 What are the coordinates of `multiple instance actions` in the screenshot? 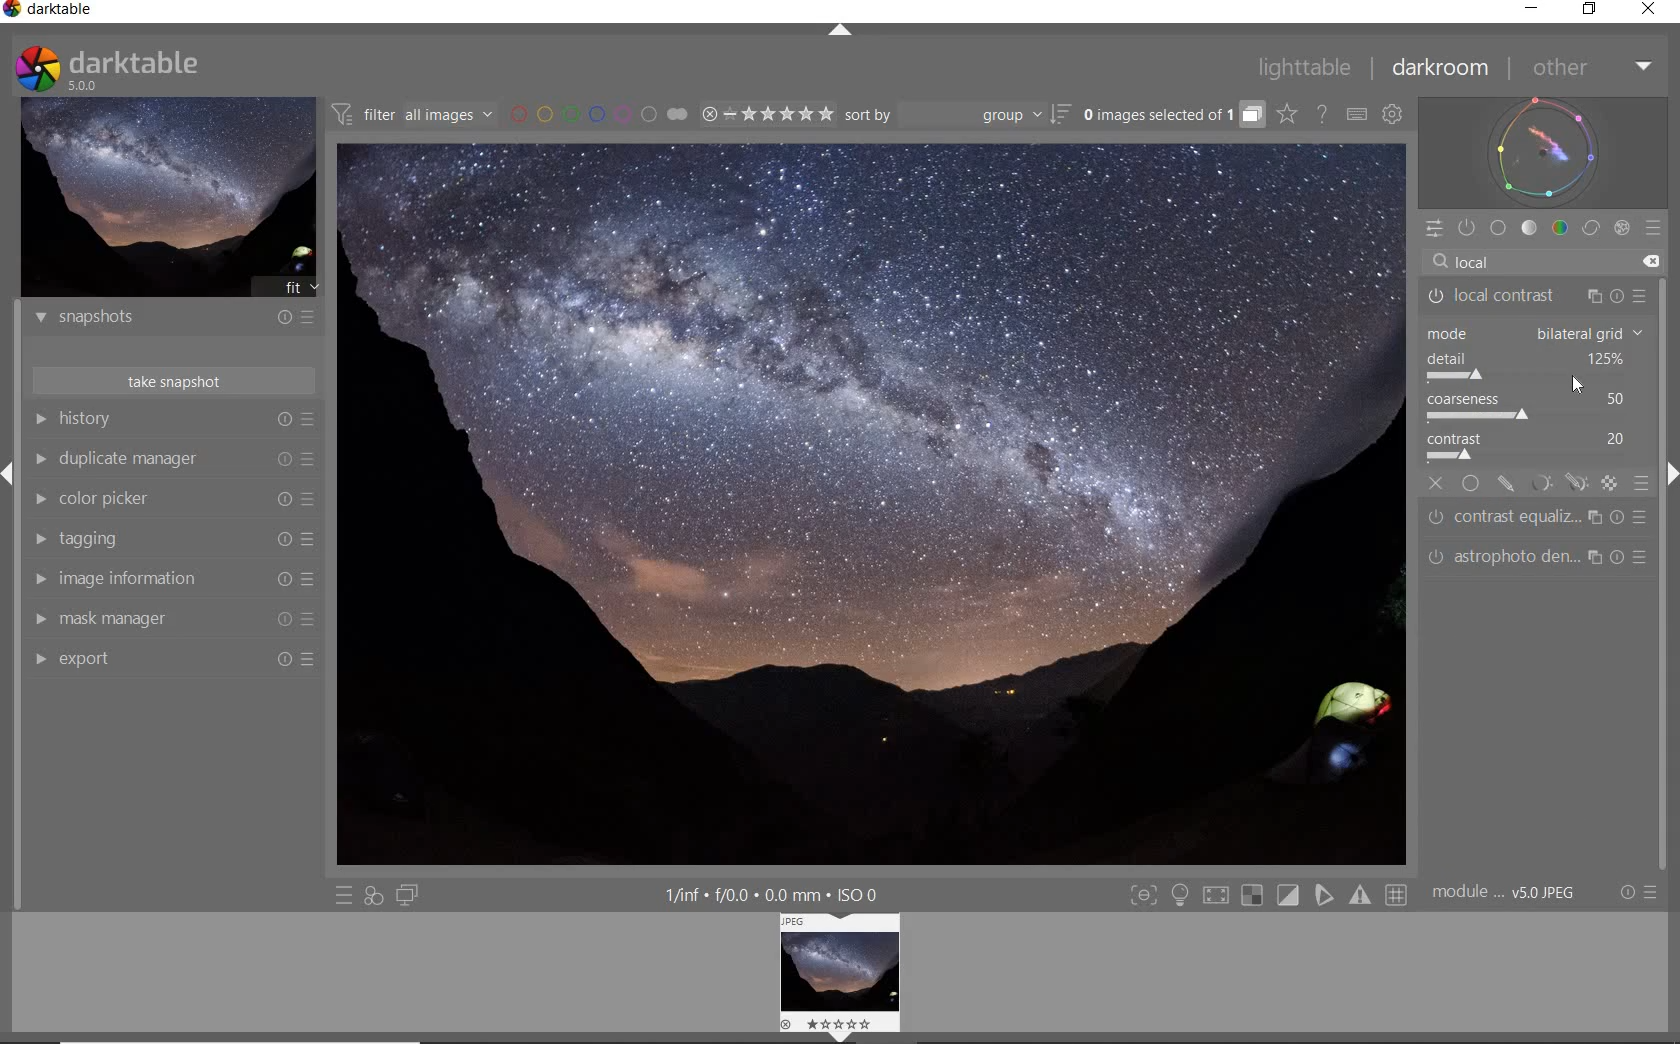 It's located at (1595, 515).